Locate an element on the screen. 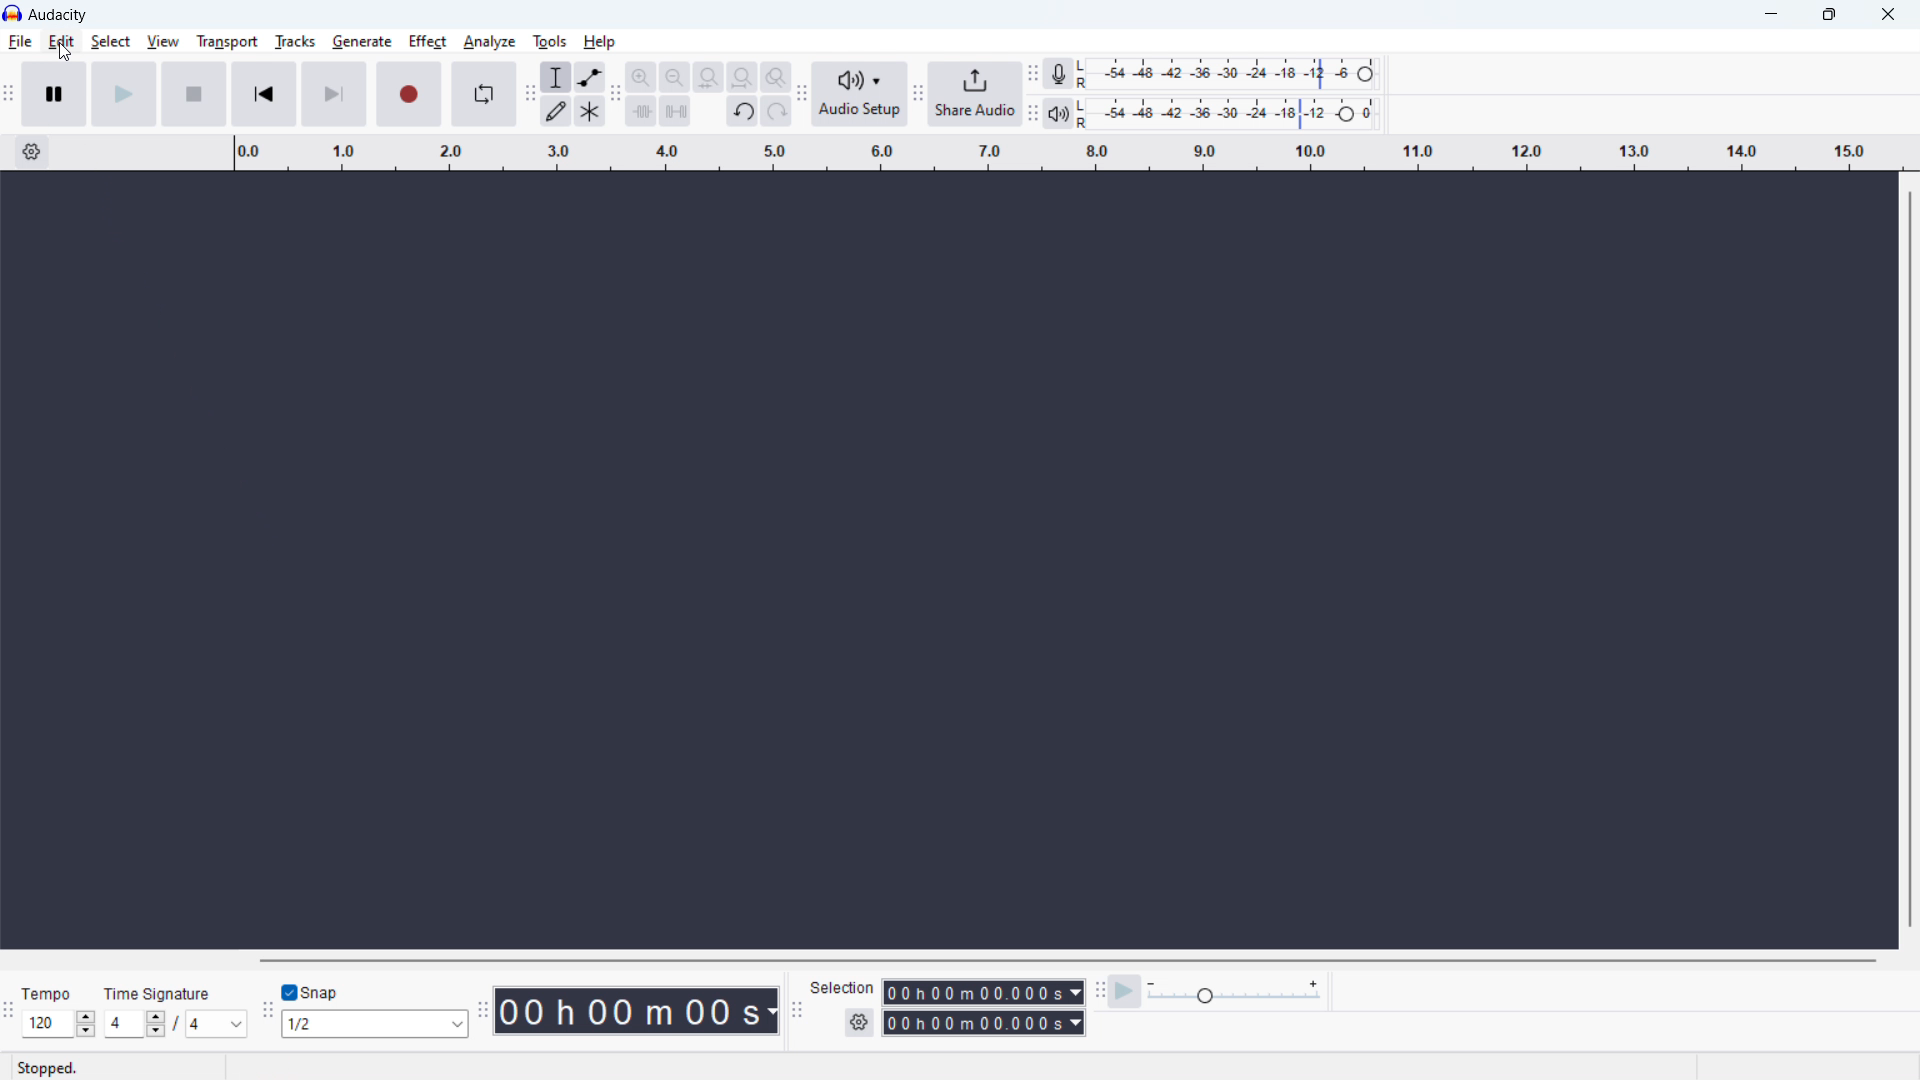  skip to start is located at coordinates (263, 94).